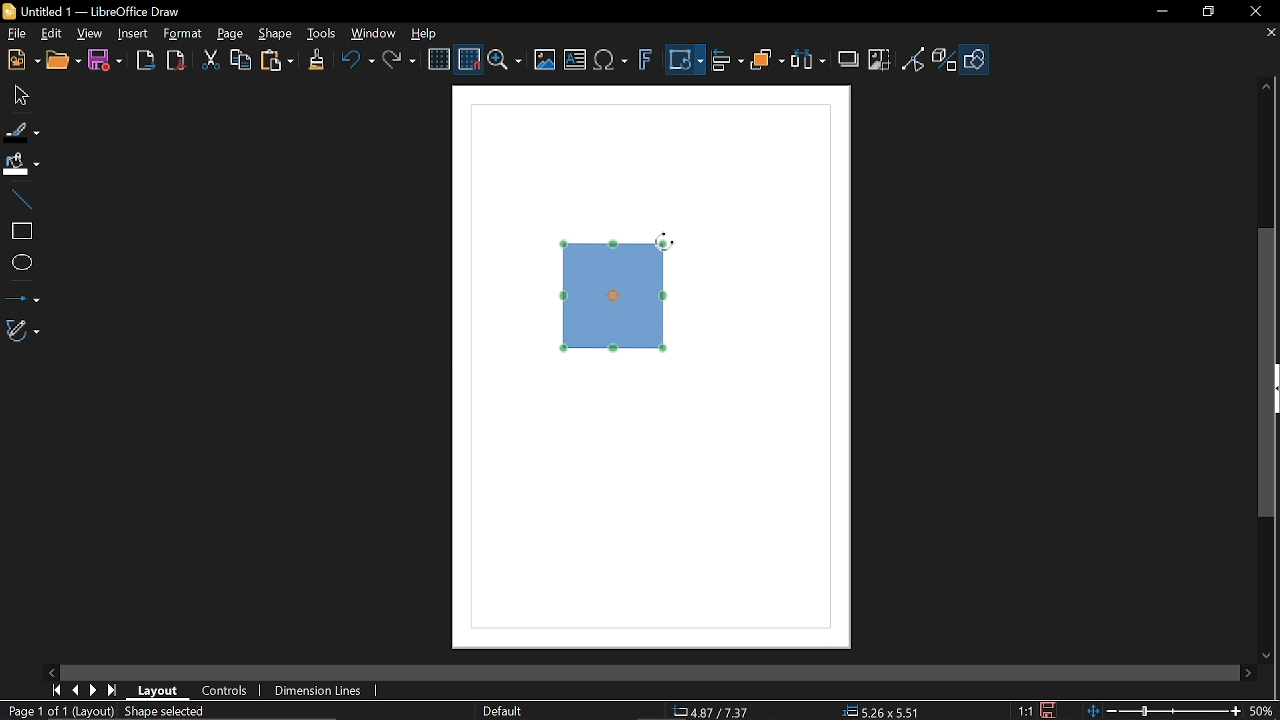 Image resolution: width=1280 pixels, height=720 pixels. Describe the element at coordinates (158, 692) in the screenshot. I see `layout` at that location.